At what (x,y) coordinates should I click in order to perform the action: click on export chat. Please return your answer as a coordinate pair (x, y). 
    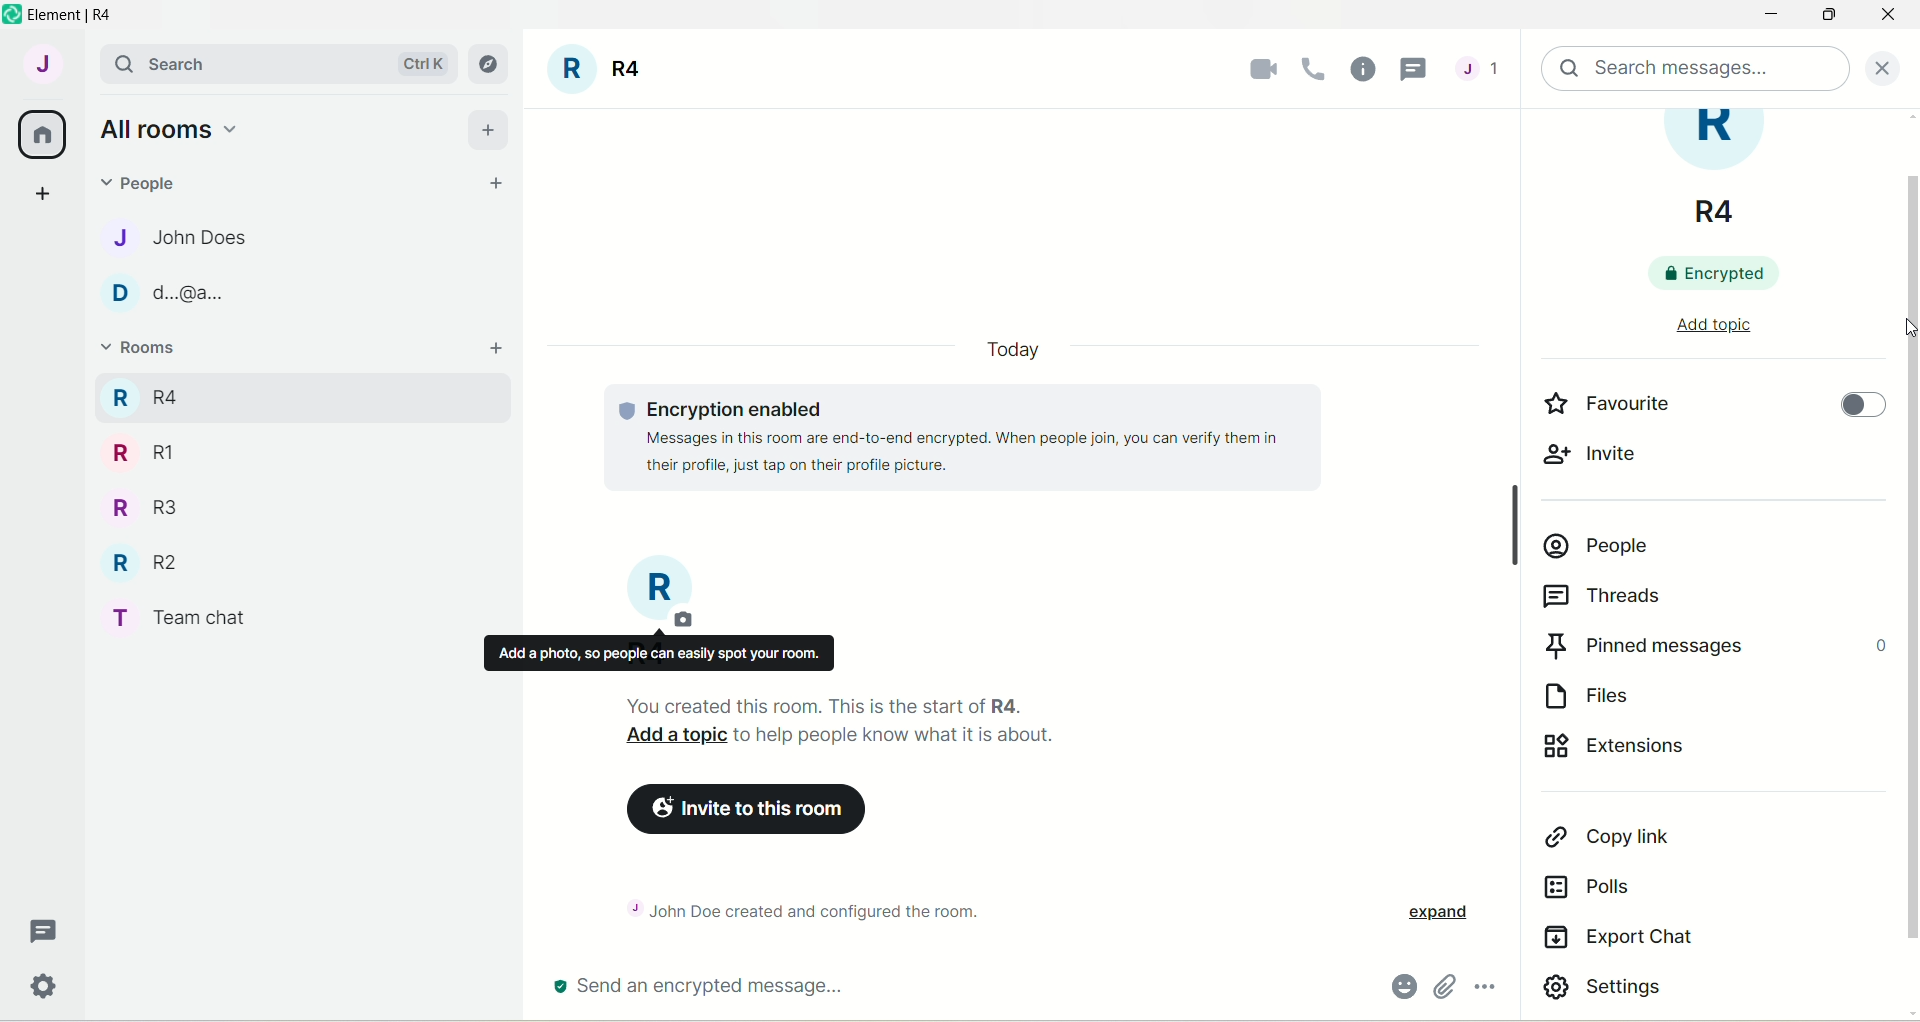
    Looking at the image, I should click on (1619, 941).